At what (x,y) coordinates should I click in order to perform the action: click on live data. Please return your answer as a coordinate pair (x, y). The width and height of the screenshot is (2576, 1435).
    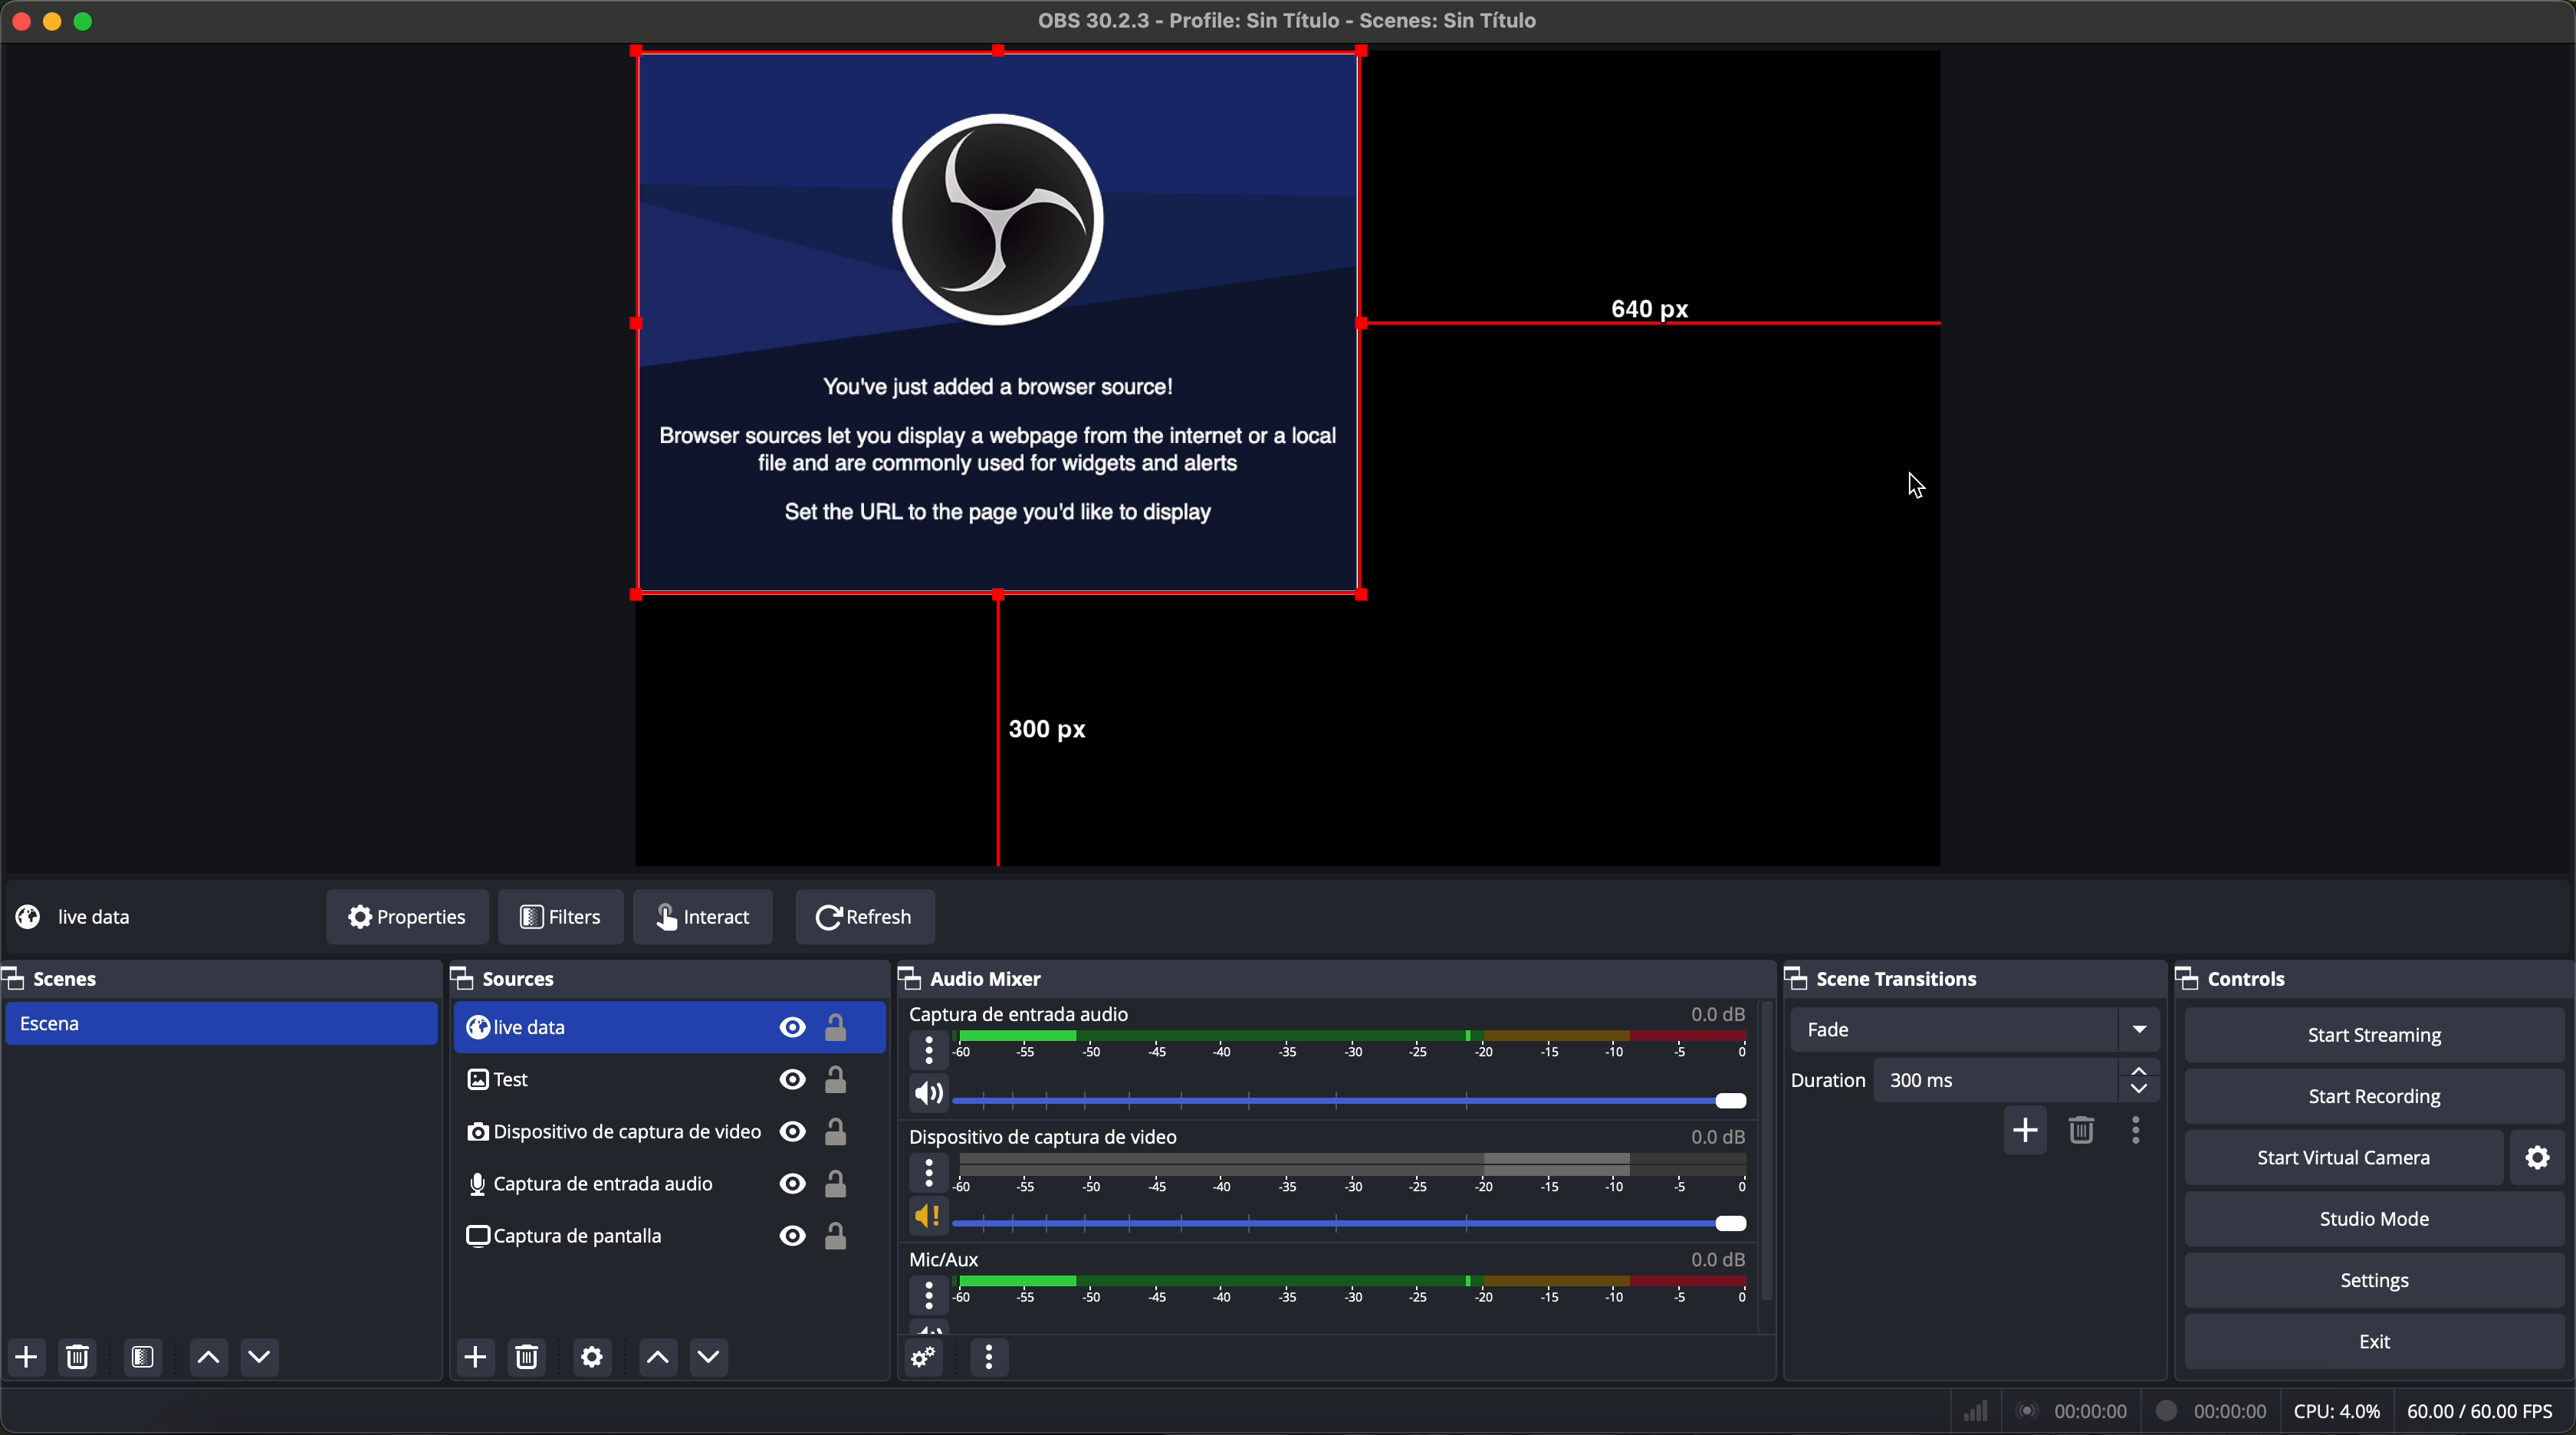
    Looking at the image, I should click on (674, 1026).